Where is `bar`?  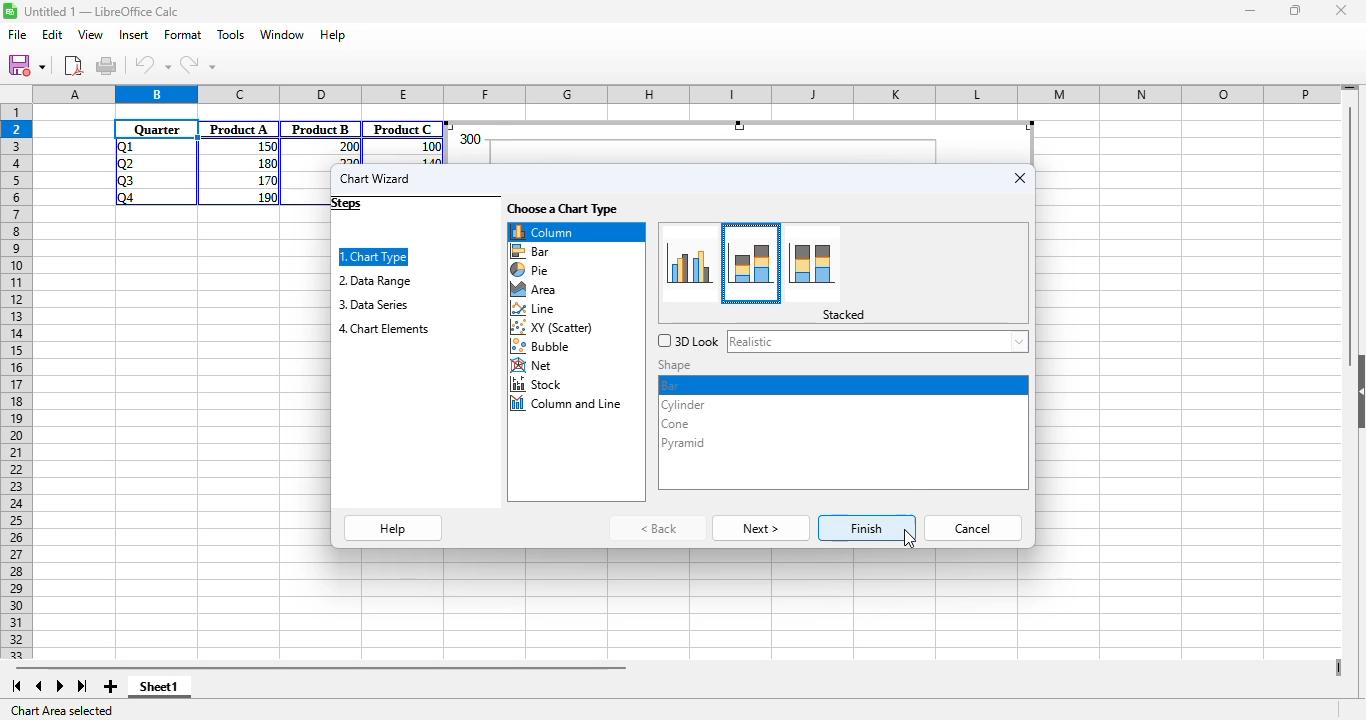 bar is located at coordinates (673, 384).